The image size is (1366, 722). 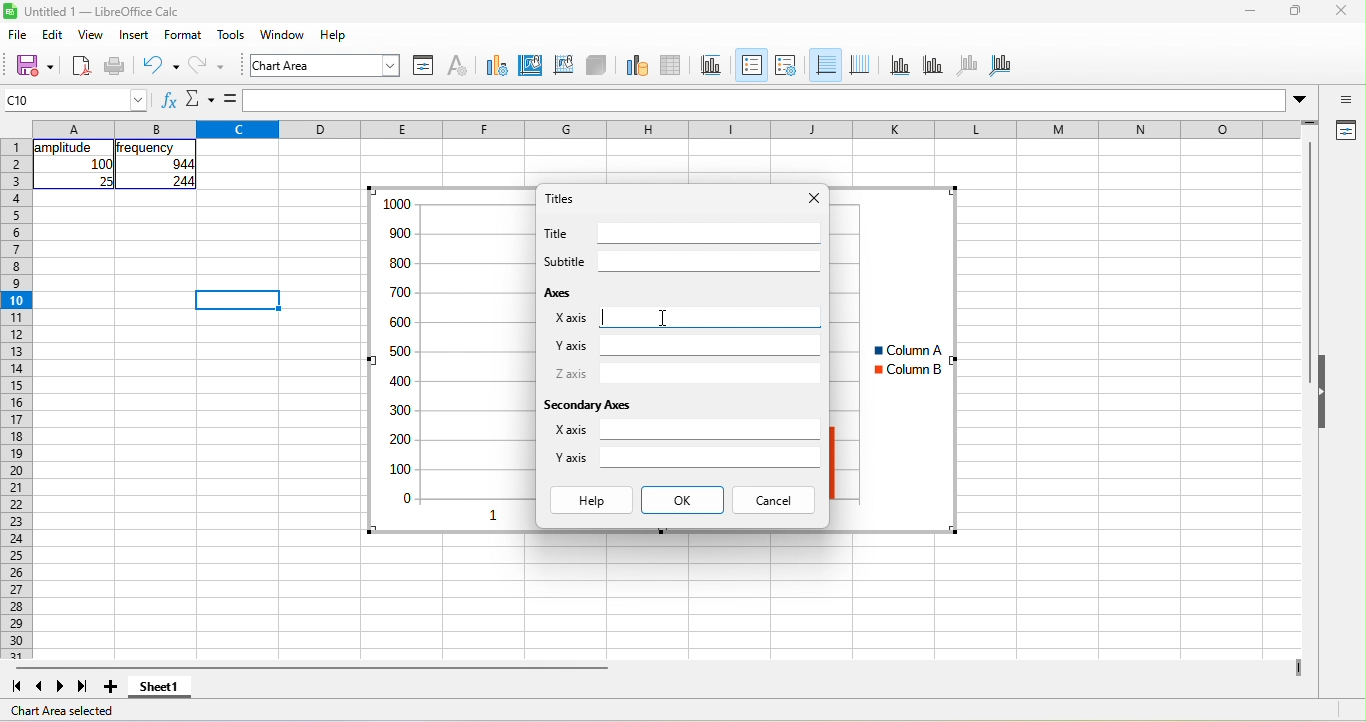 I want to click on horizontal grids, so click(x=825, y=65).